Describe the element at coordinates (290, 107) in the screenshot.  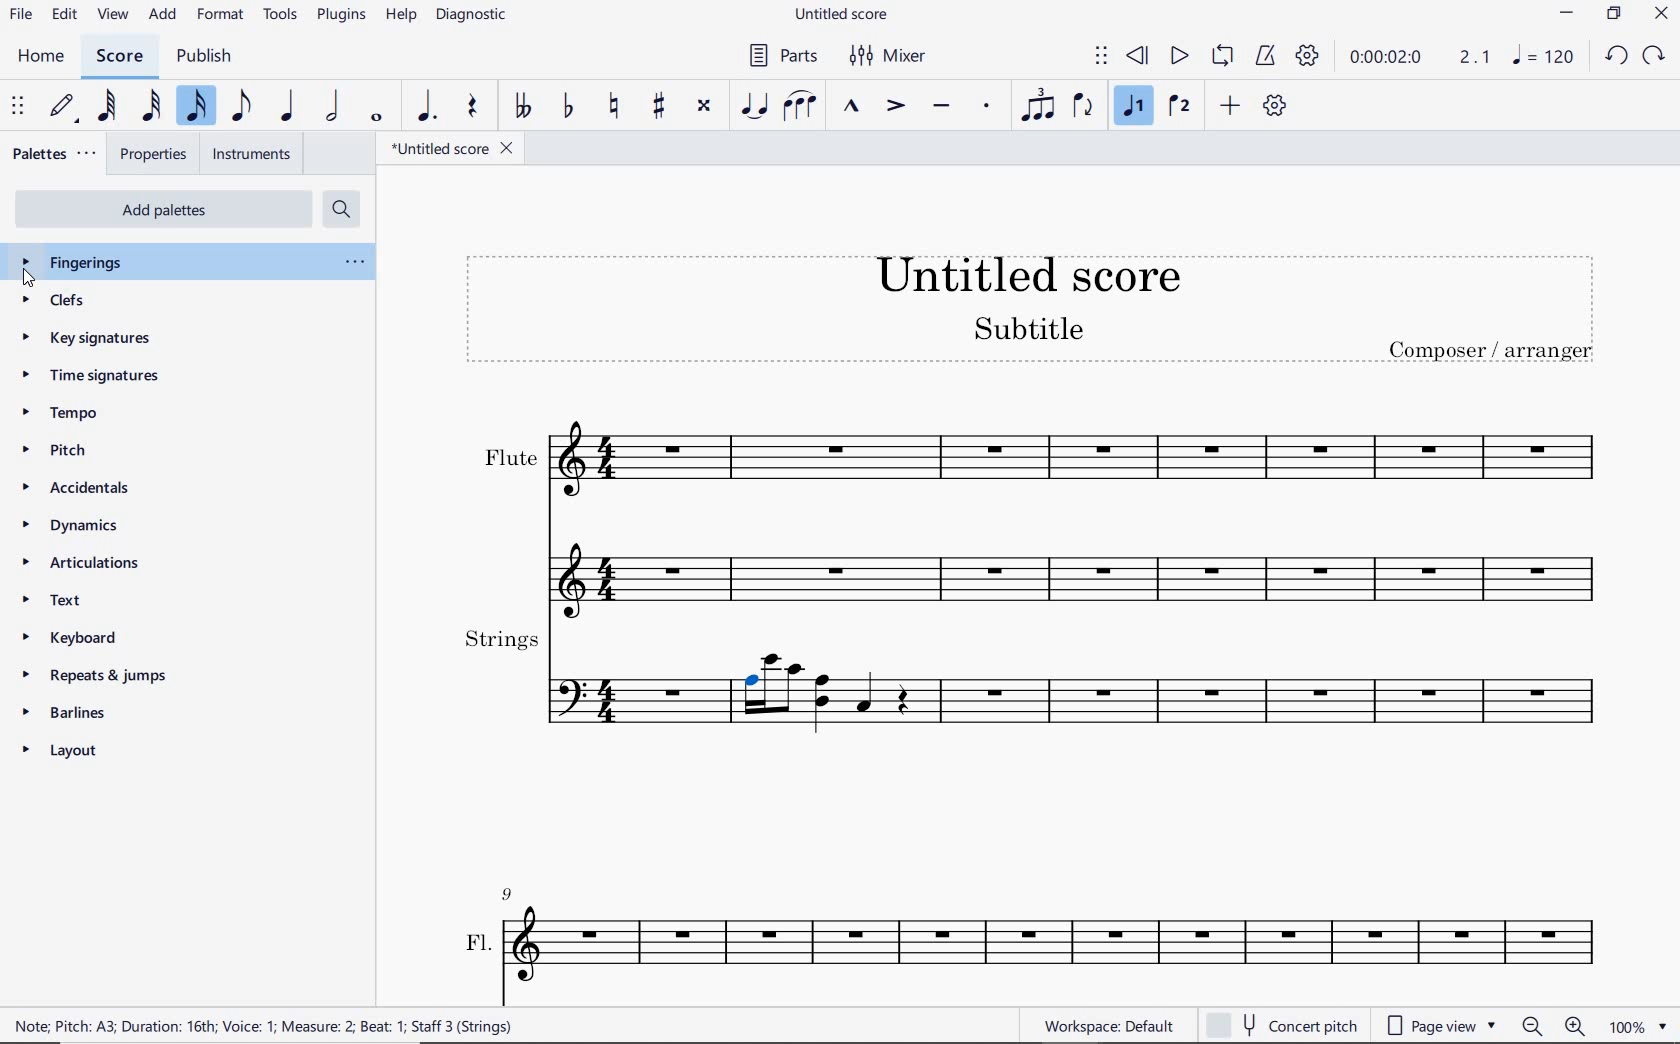
I see `quarter note` at that location.